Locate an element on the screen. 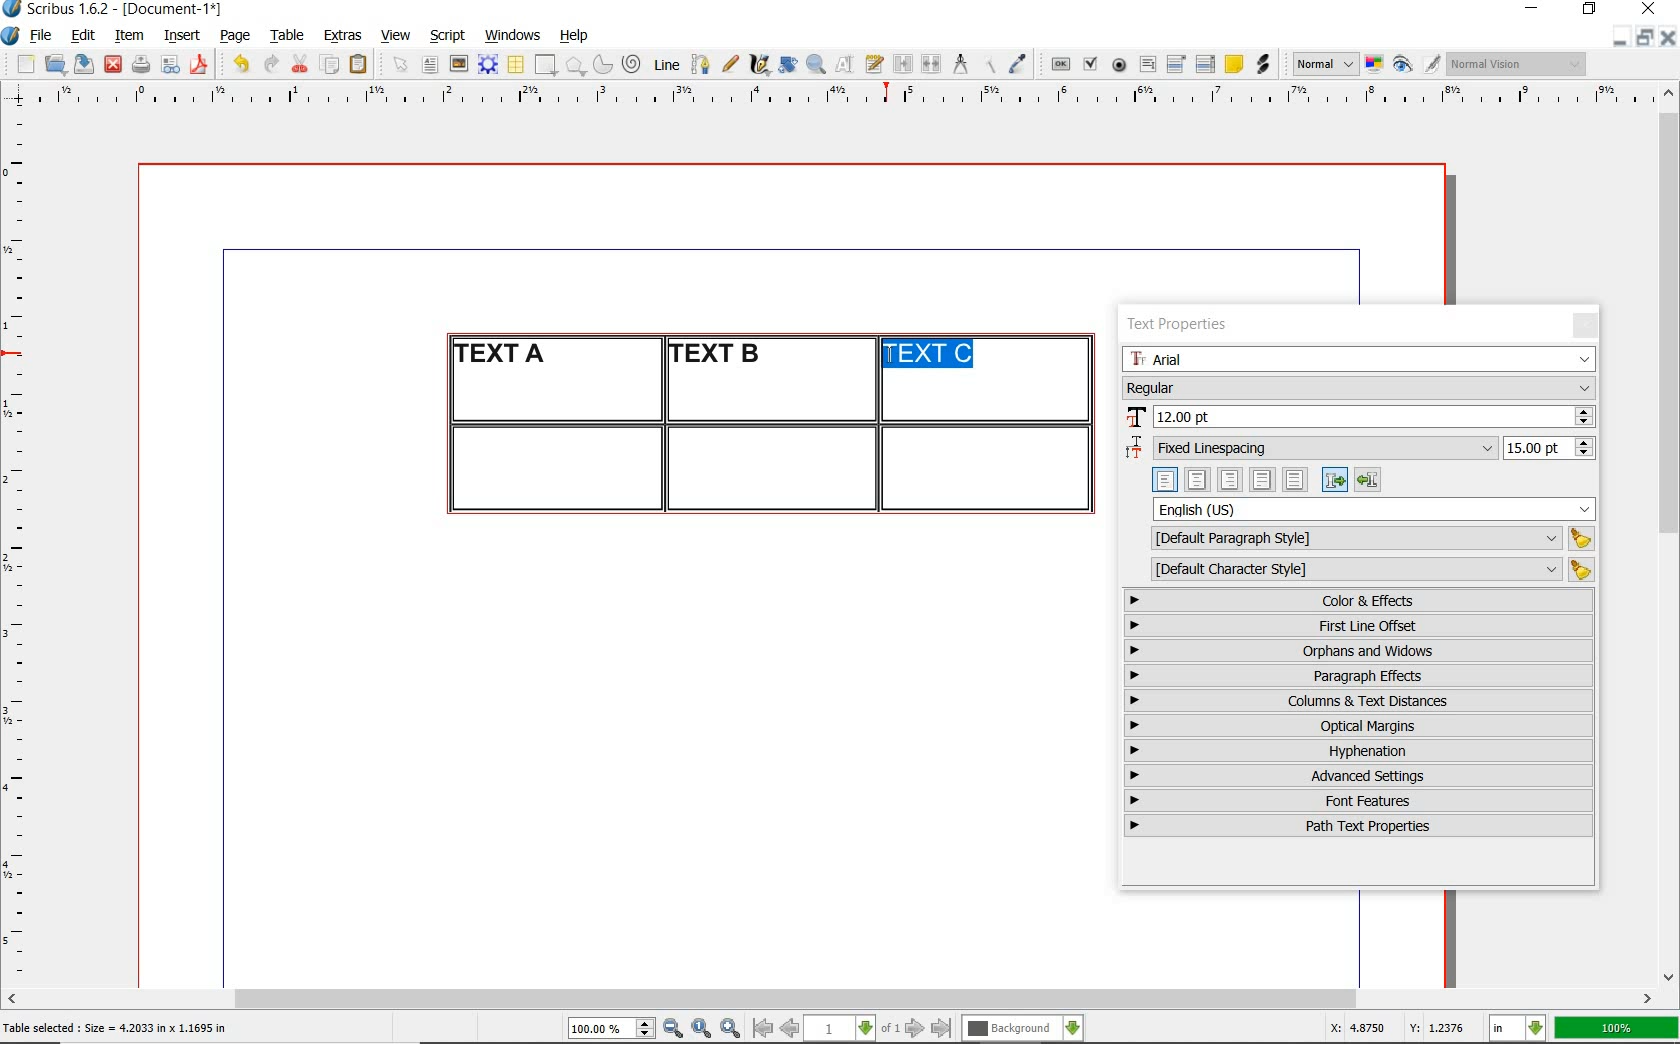 The height and width of the screenshot is (1044, 1680). spiral is located at coordinates (633, 64).